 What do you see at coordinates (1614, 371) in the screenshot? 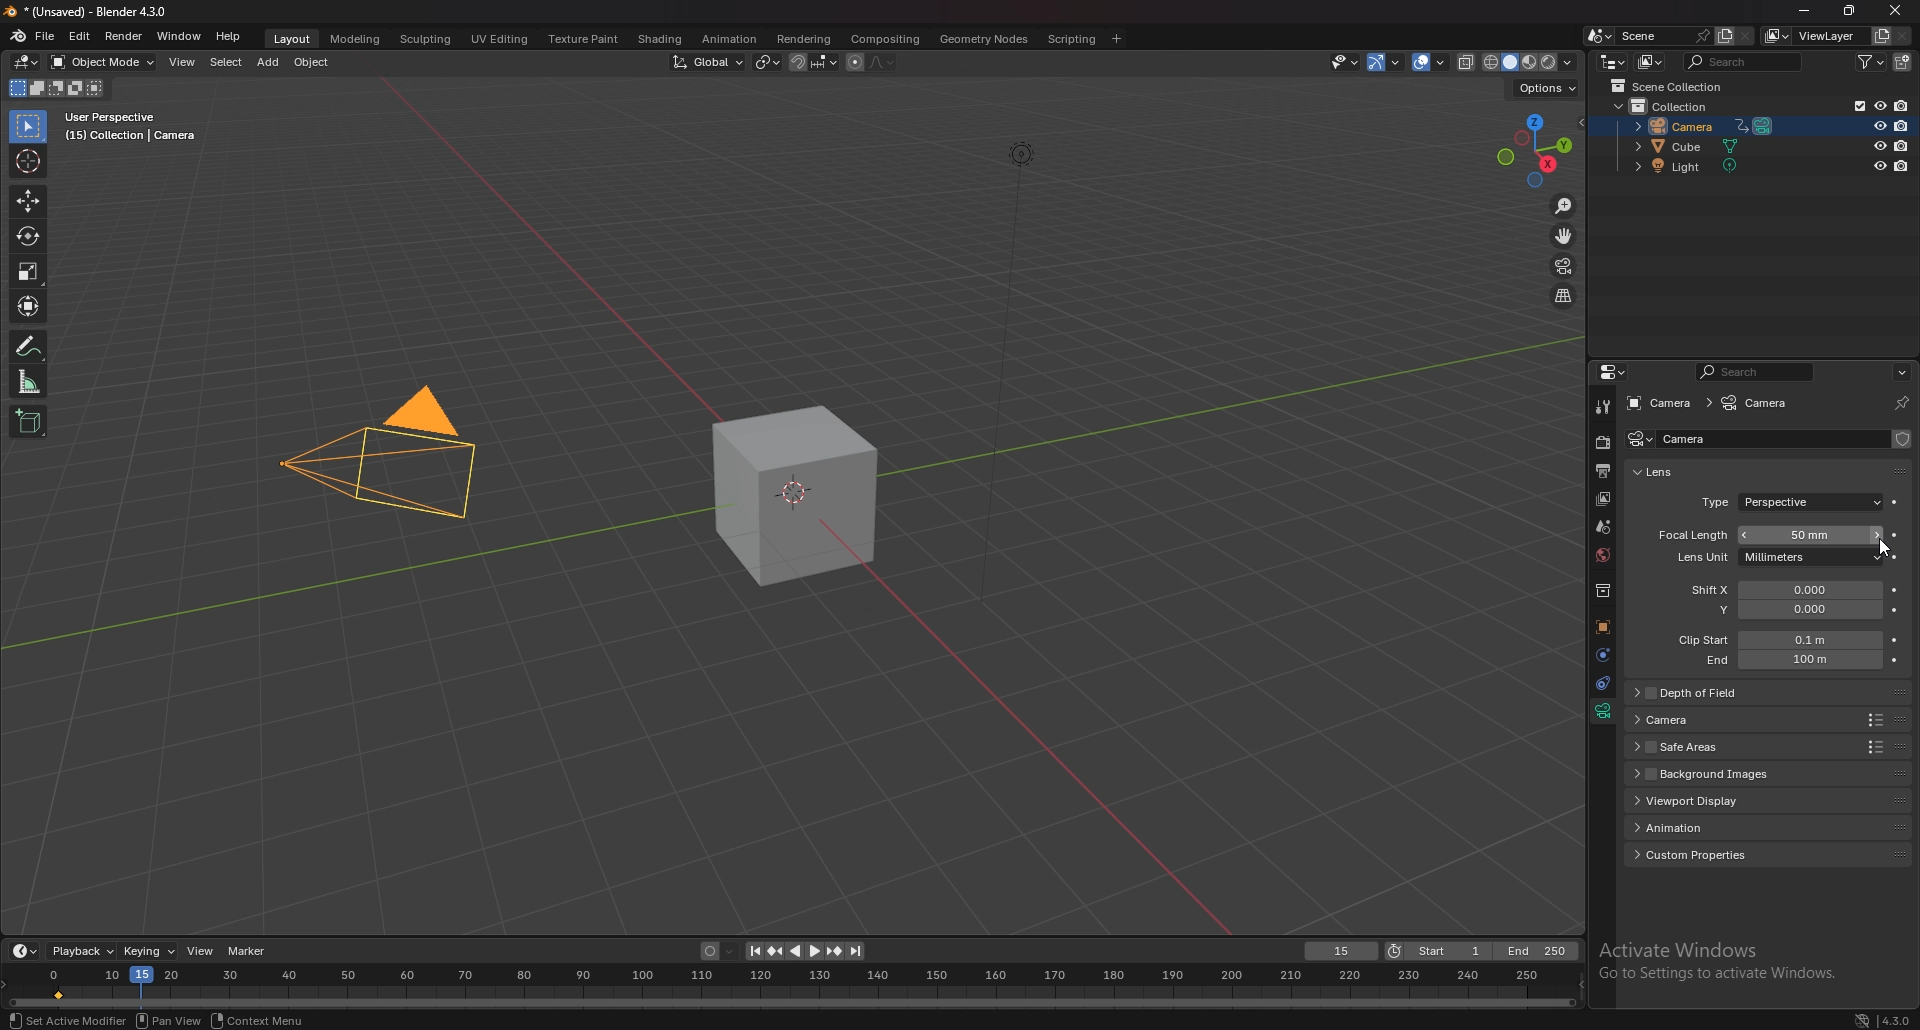
I see `editor type` at bounding box center [1614, 371].